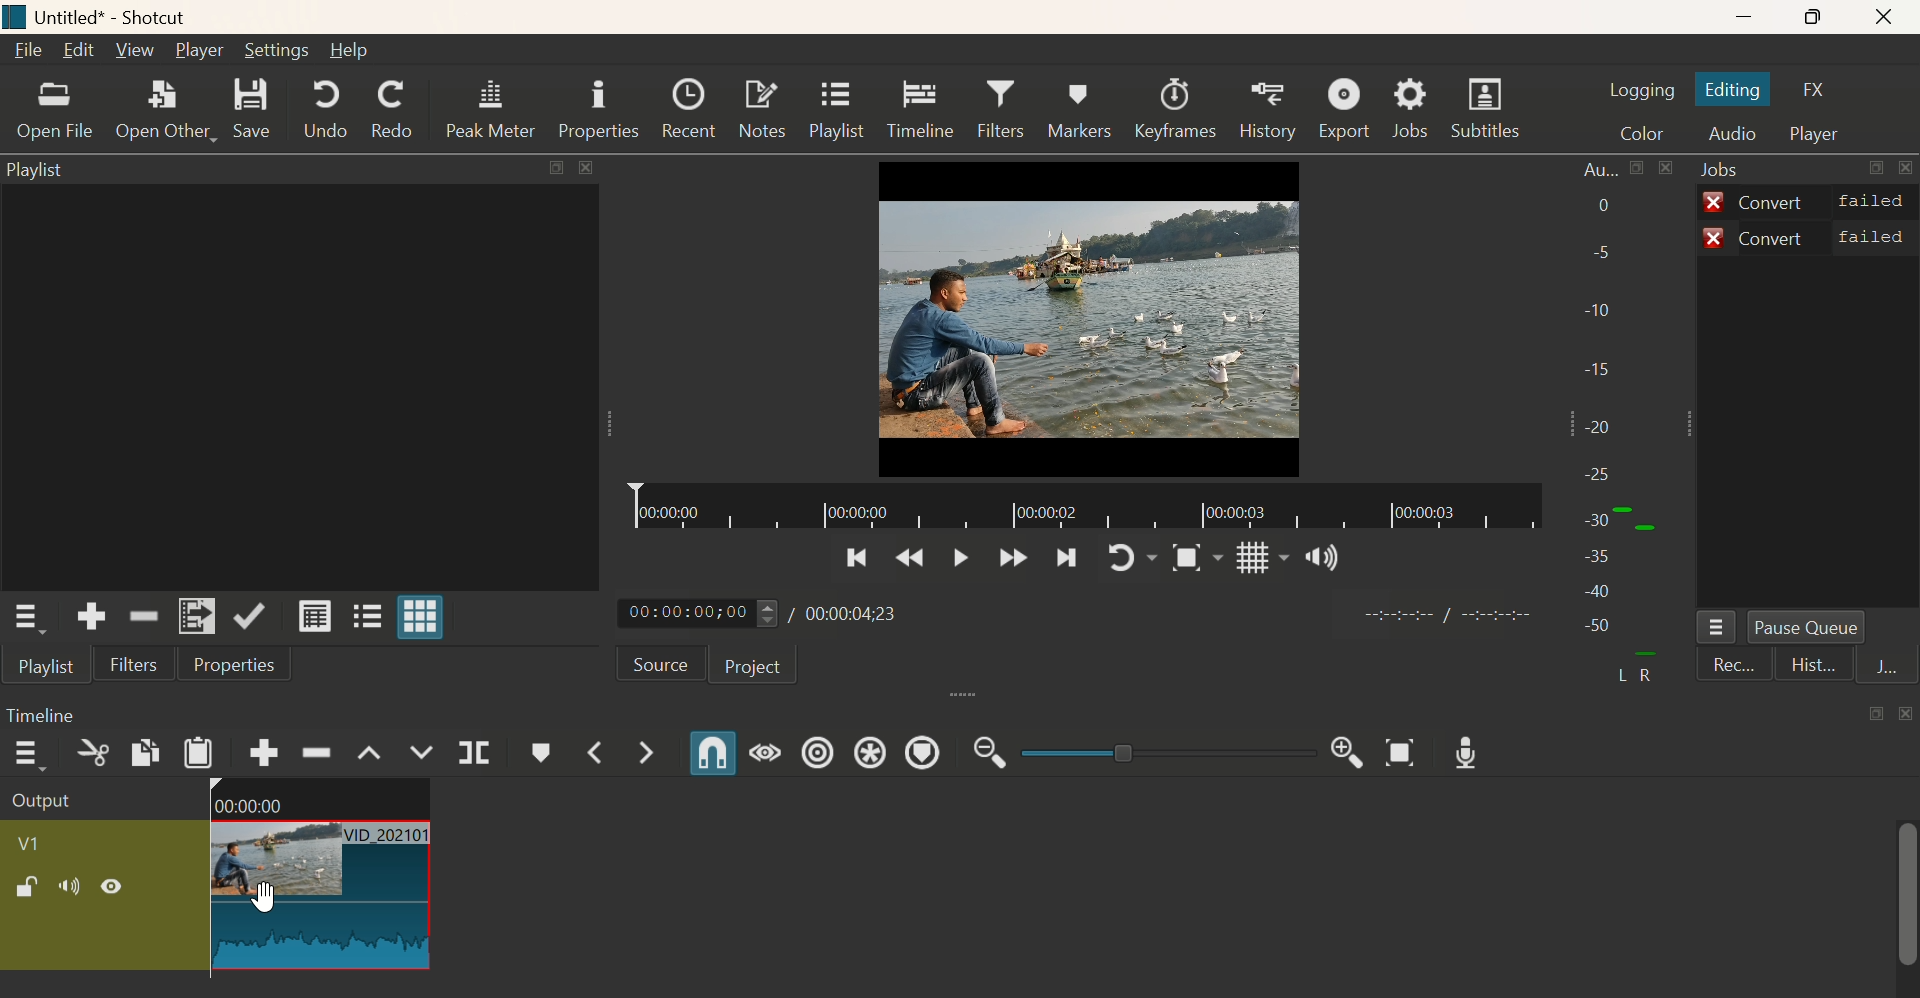  I want to click on Playlist Menu, so click(34, 621).